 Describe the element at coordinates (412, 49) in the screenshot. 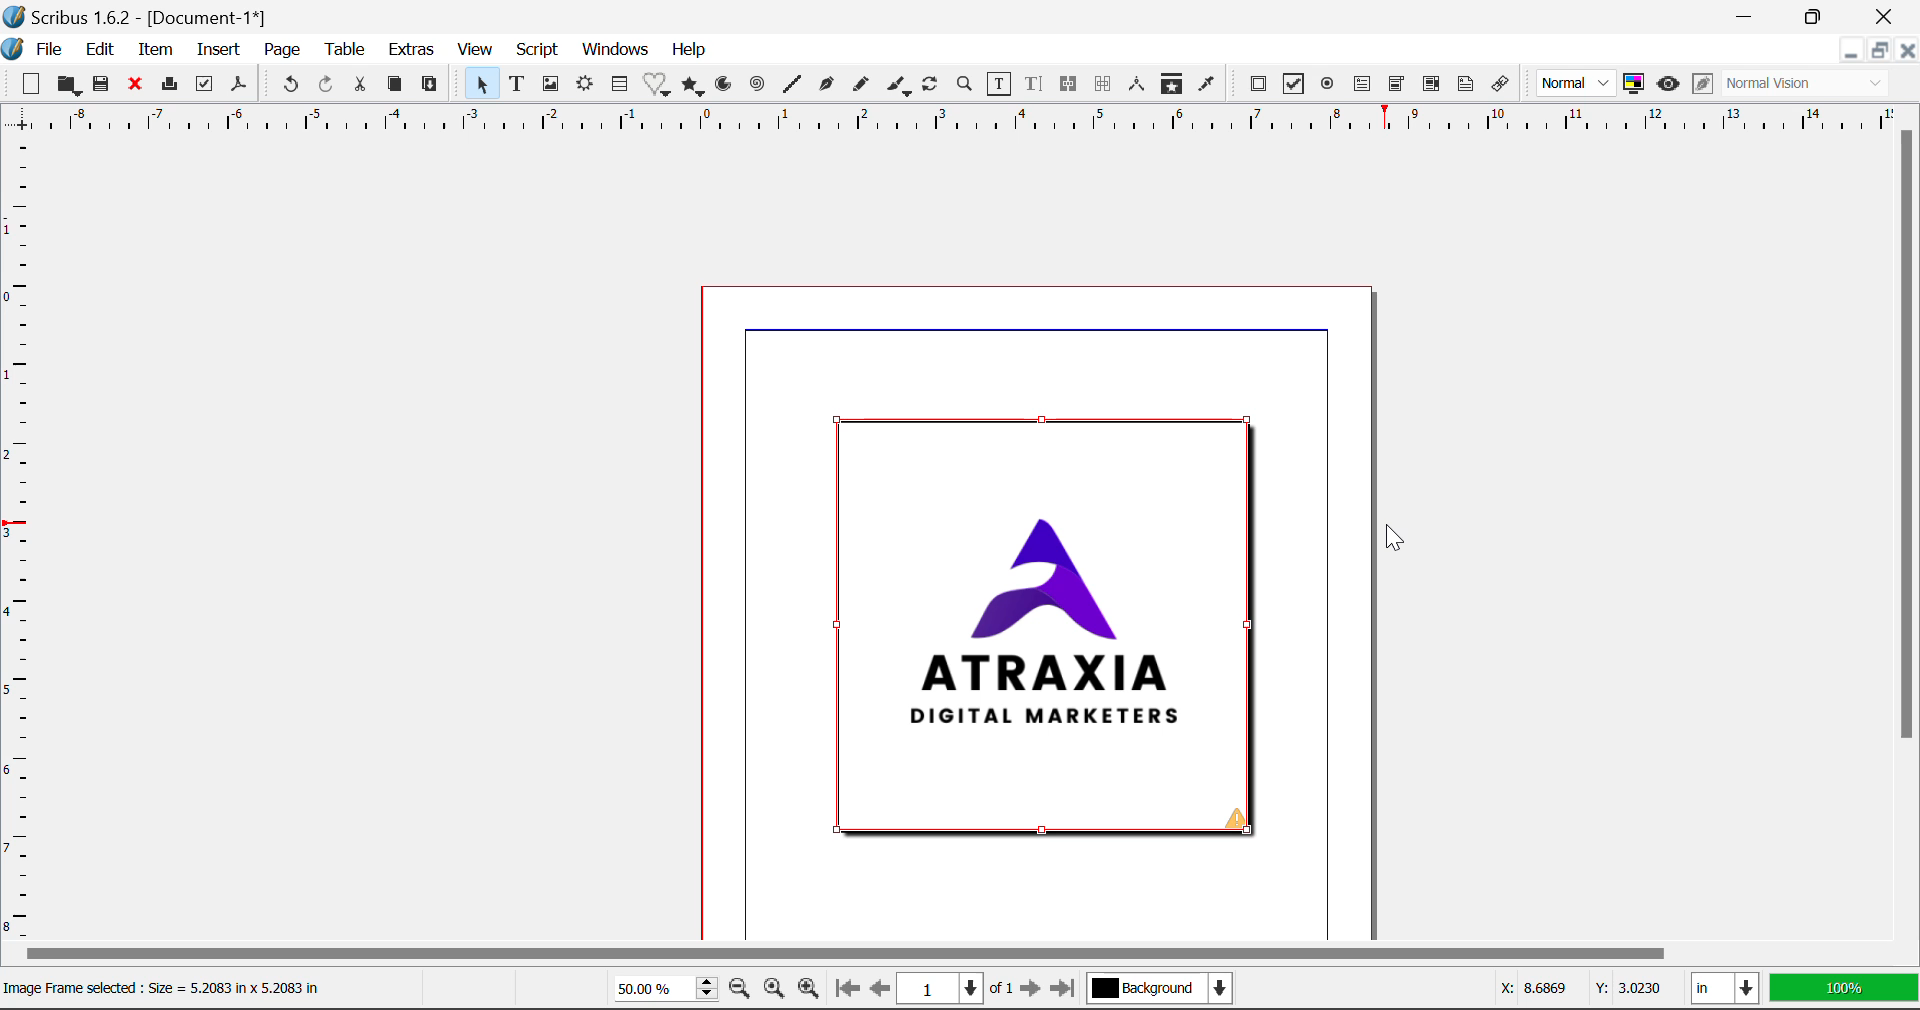

I see `Extras` at that location.